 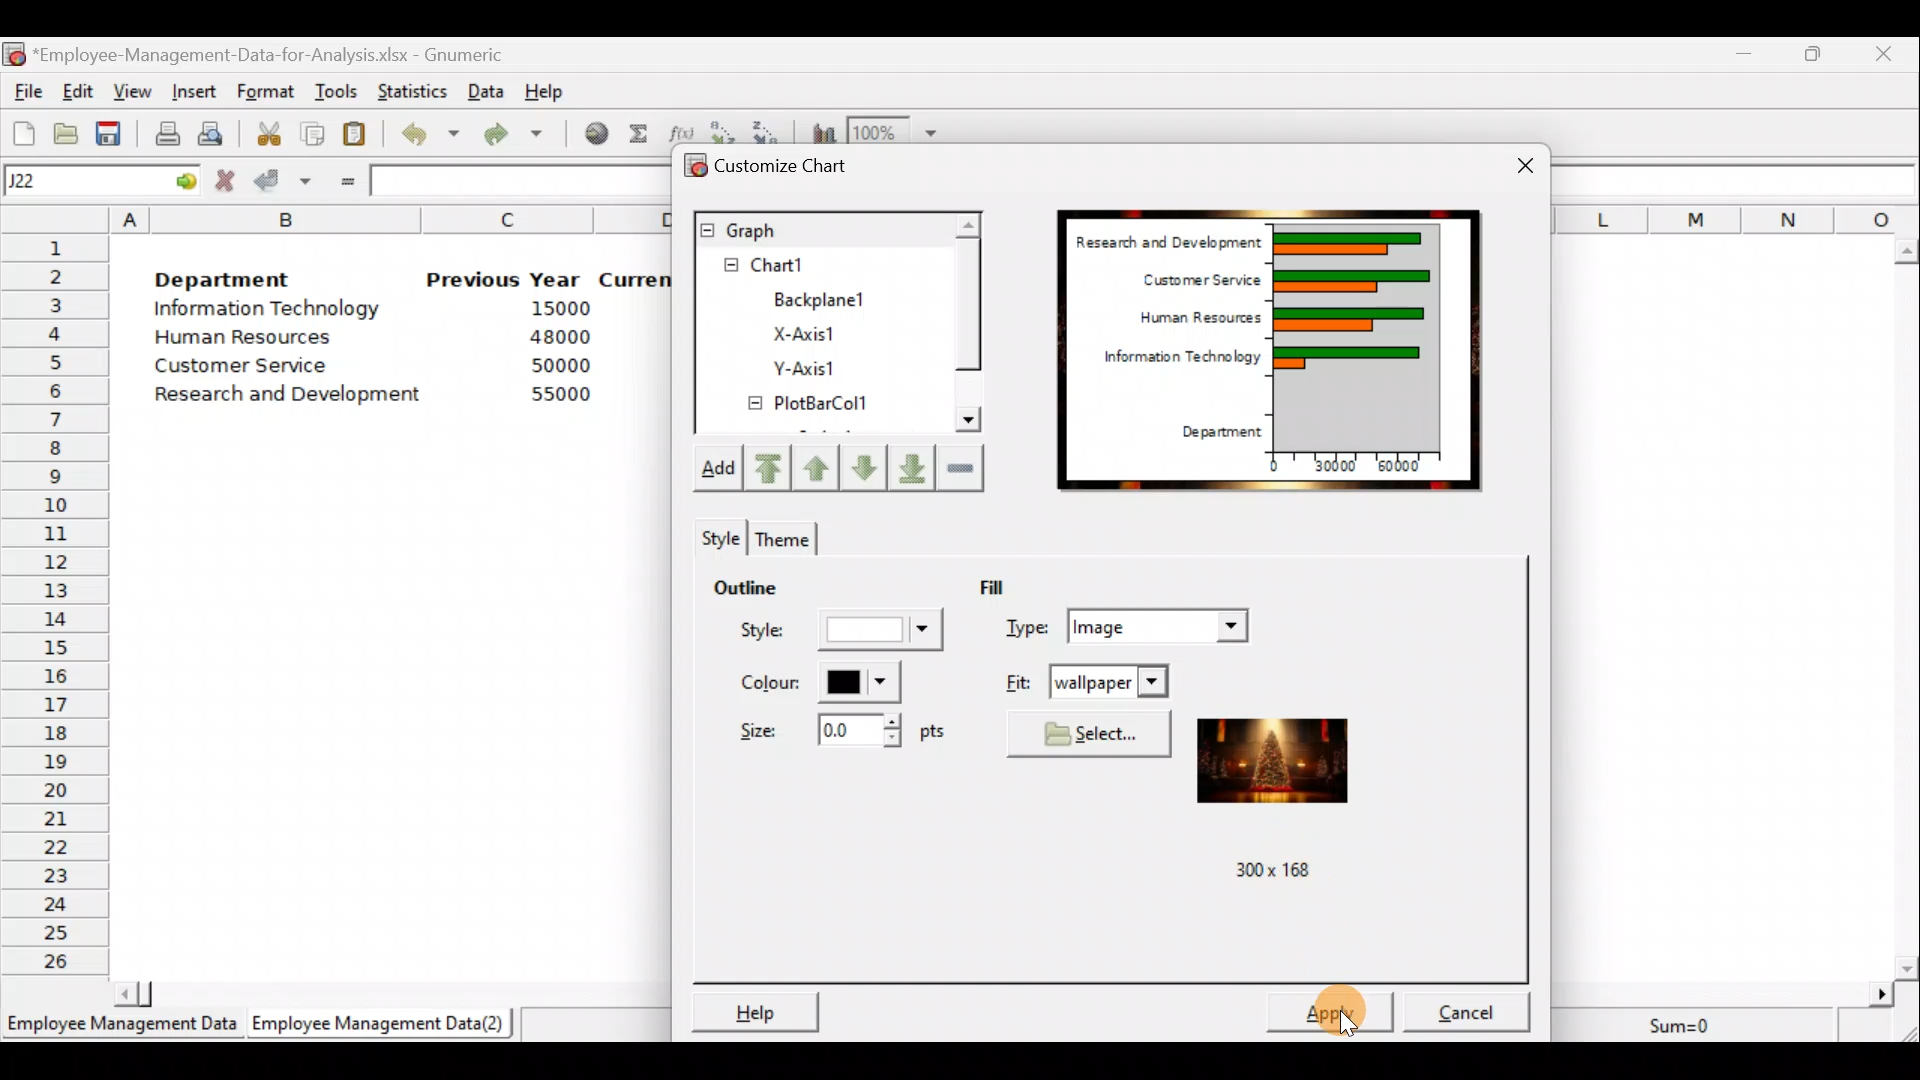 I want to click on Format, so click(x=268, y=89).